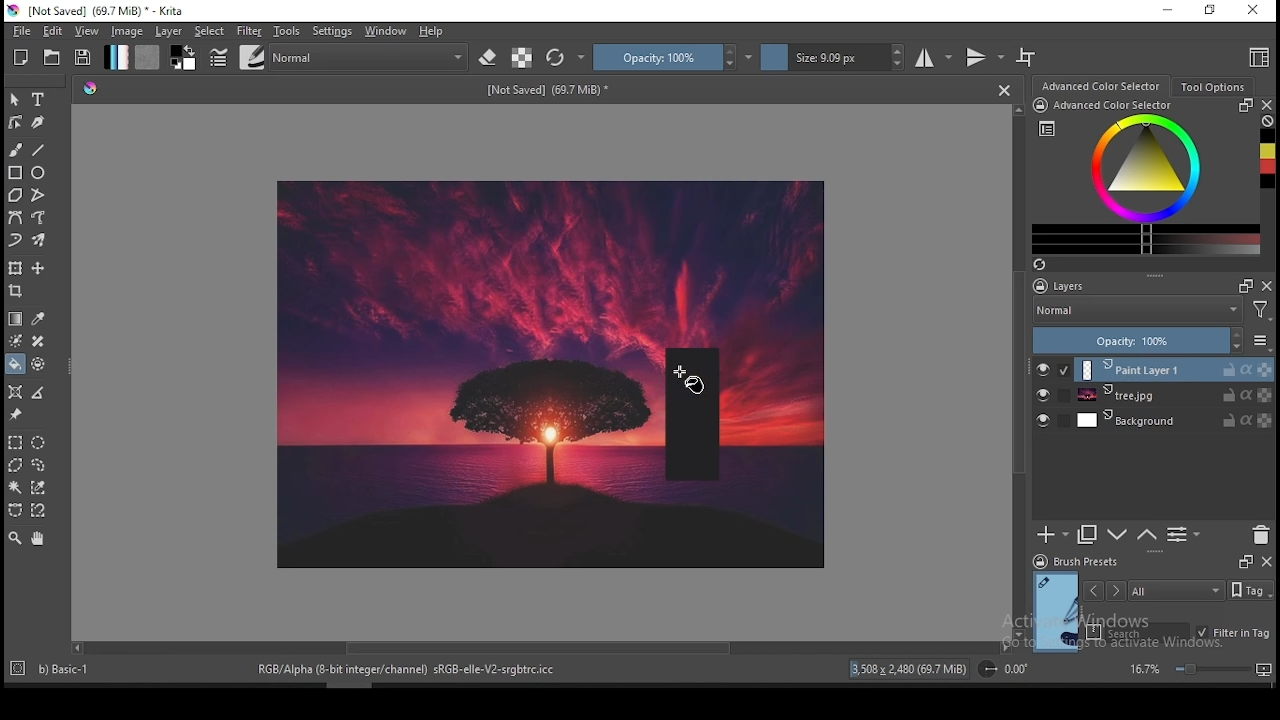  I want to click on ellipse tool, so click(39, 173).